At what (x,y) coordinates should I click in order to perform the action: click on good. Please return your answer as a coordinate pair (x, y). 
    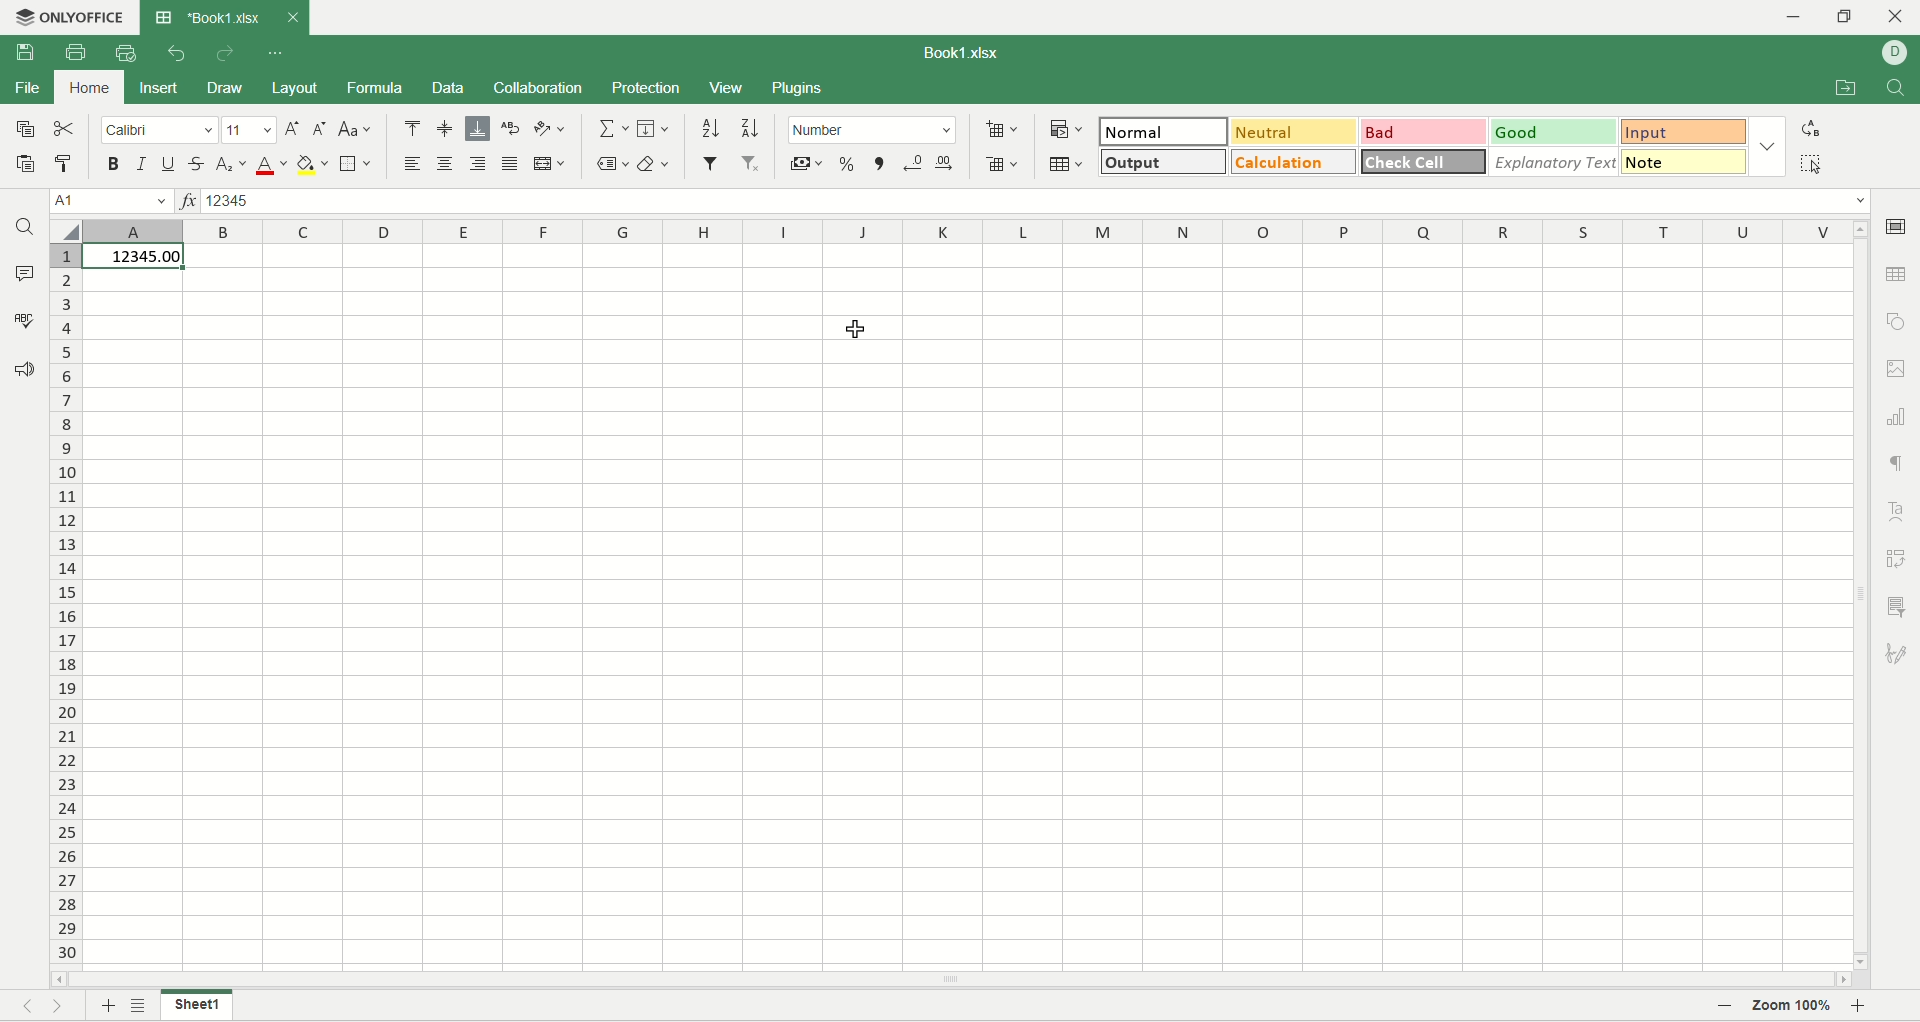
    Looking at the image, I should click on (1555, 128).